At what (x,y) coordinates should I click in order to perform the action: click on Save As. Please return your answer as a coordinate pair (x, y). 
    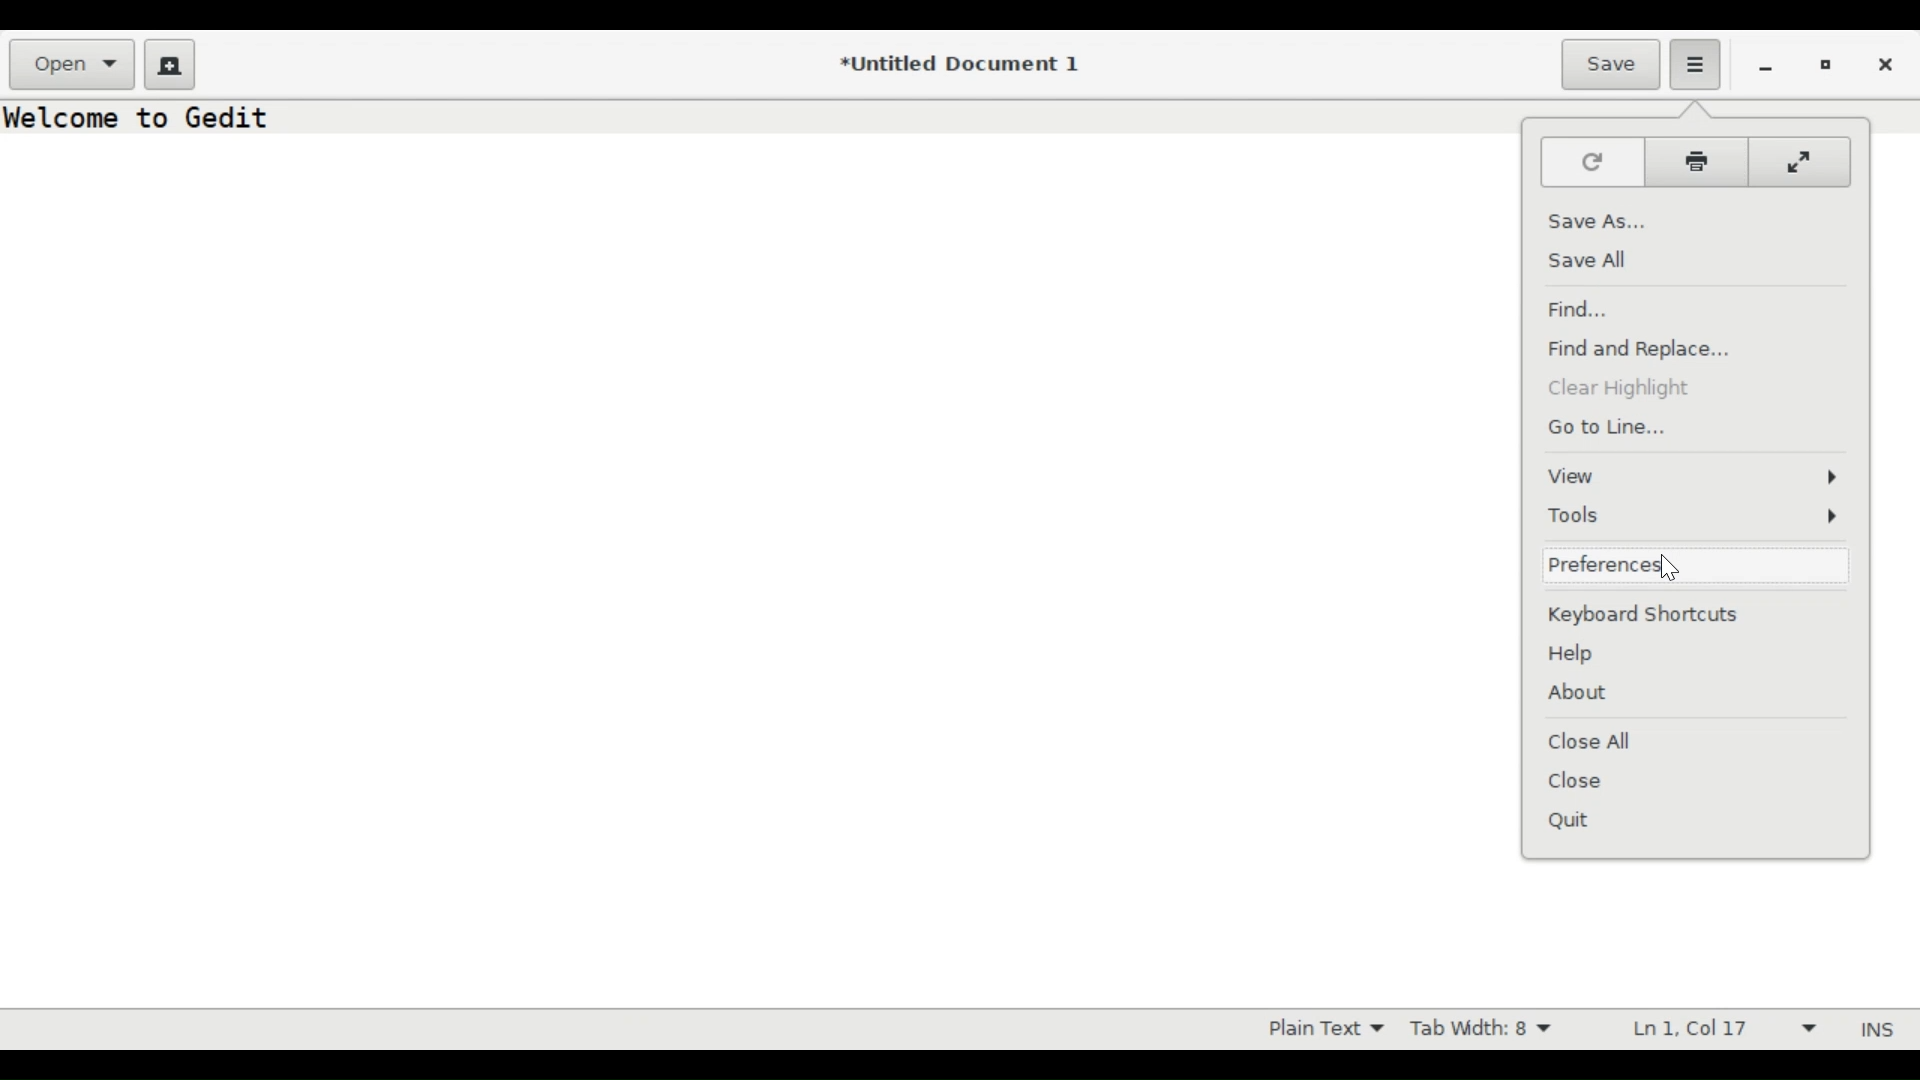
    Looking at the image, I should click on (1600, 219).